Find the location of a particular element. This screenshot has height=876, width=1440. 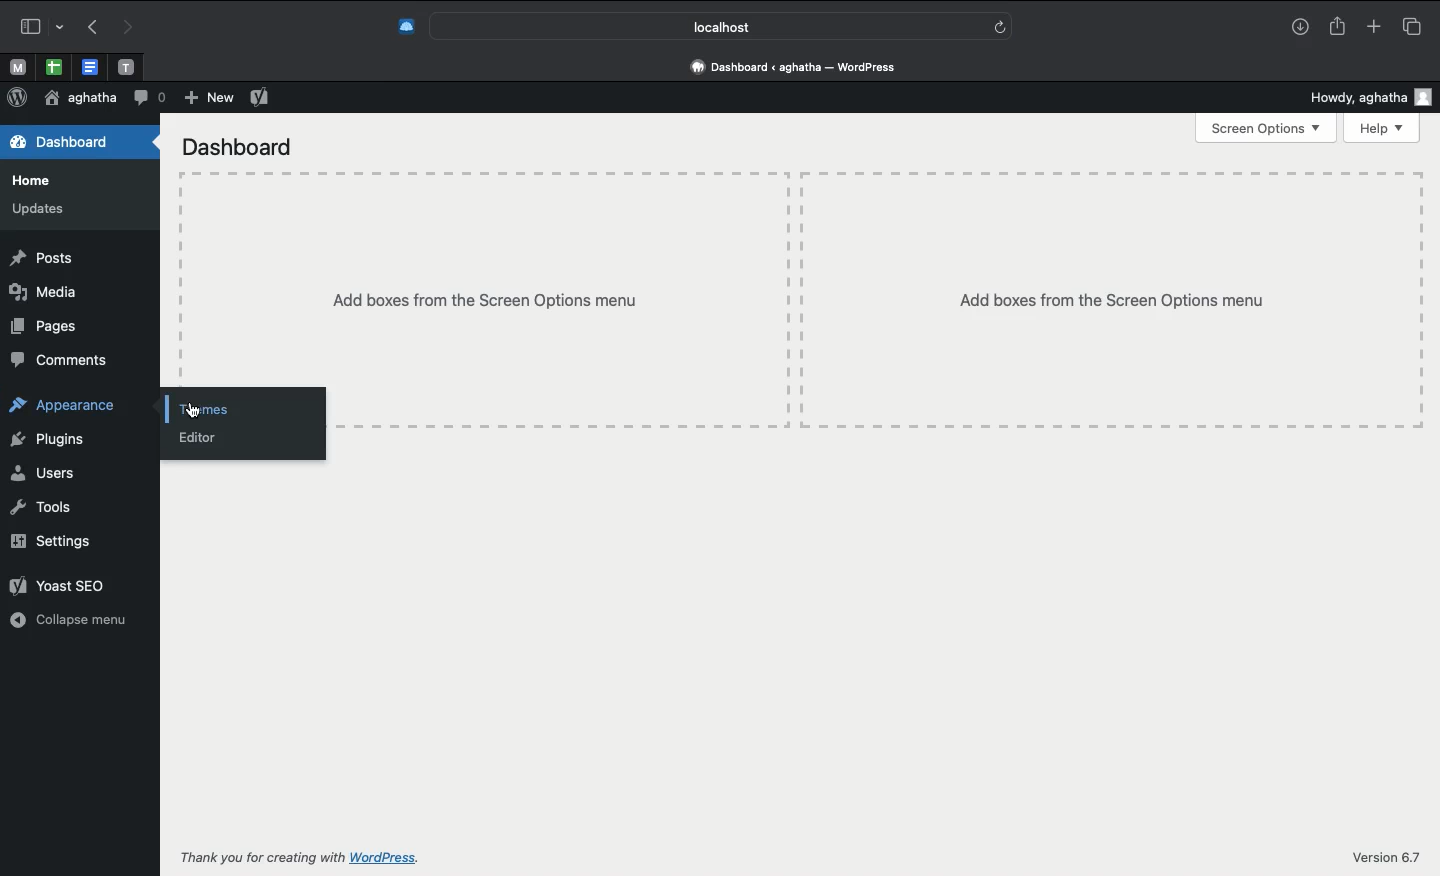

Version 6.7 is located at coordinates (1389, 858).